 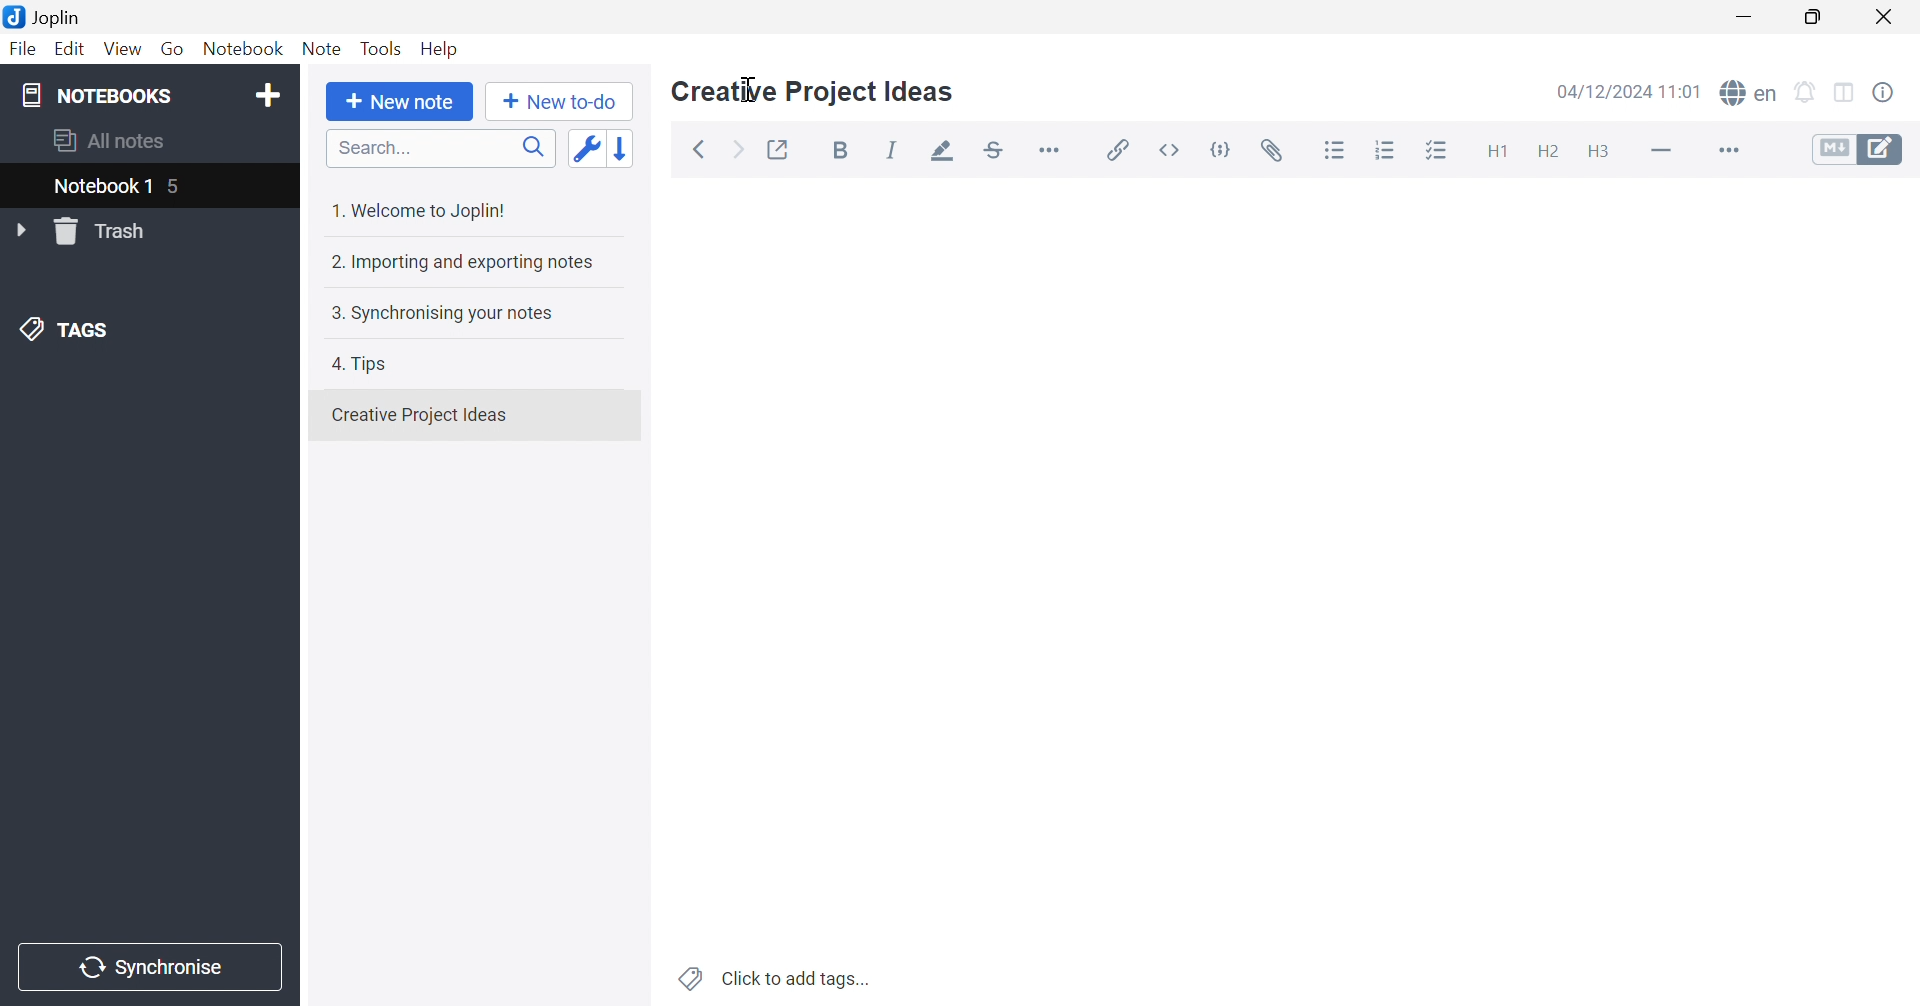 What do you see at coordinates (704, 148) in the screenshot?
I see `Back` at bounding box center [704, 148].